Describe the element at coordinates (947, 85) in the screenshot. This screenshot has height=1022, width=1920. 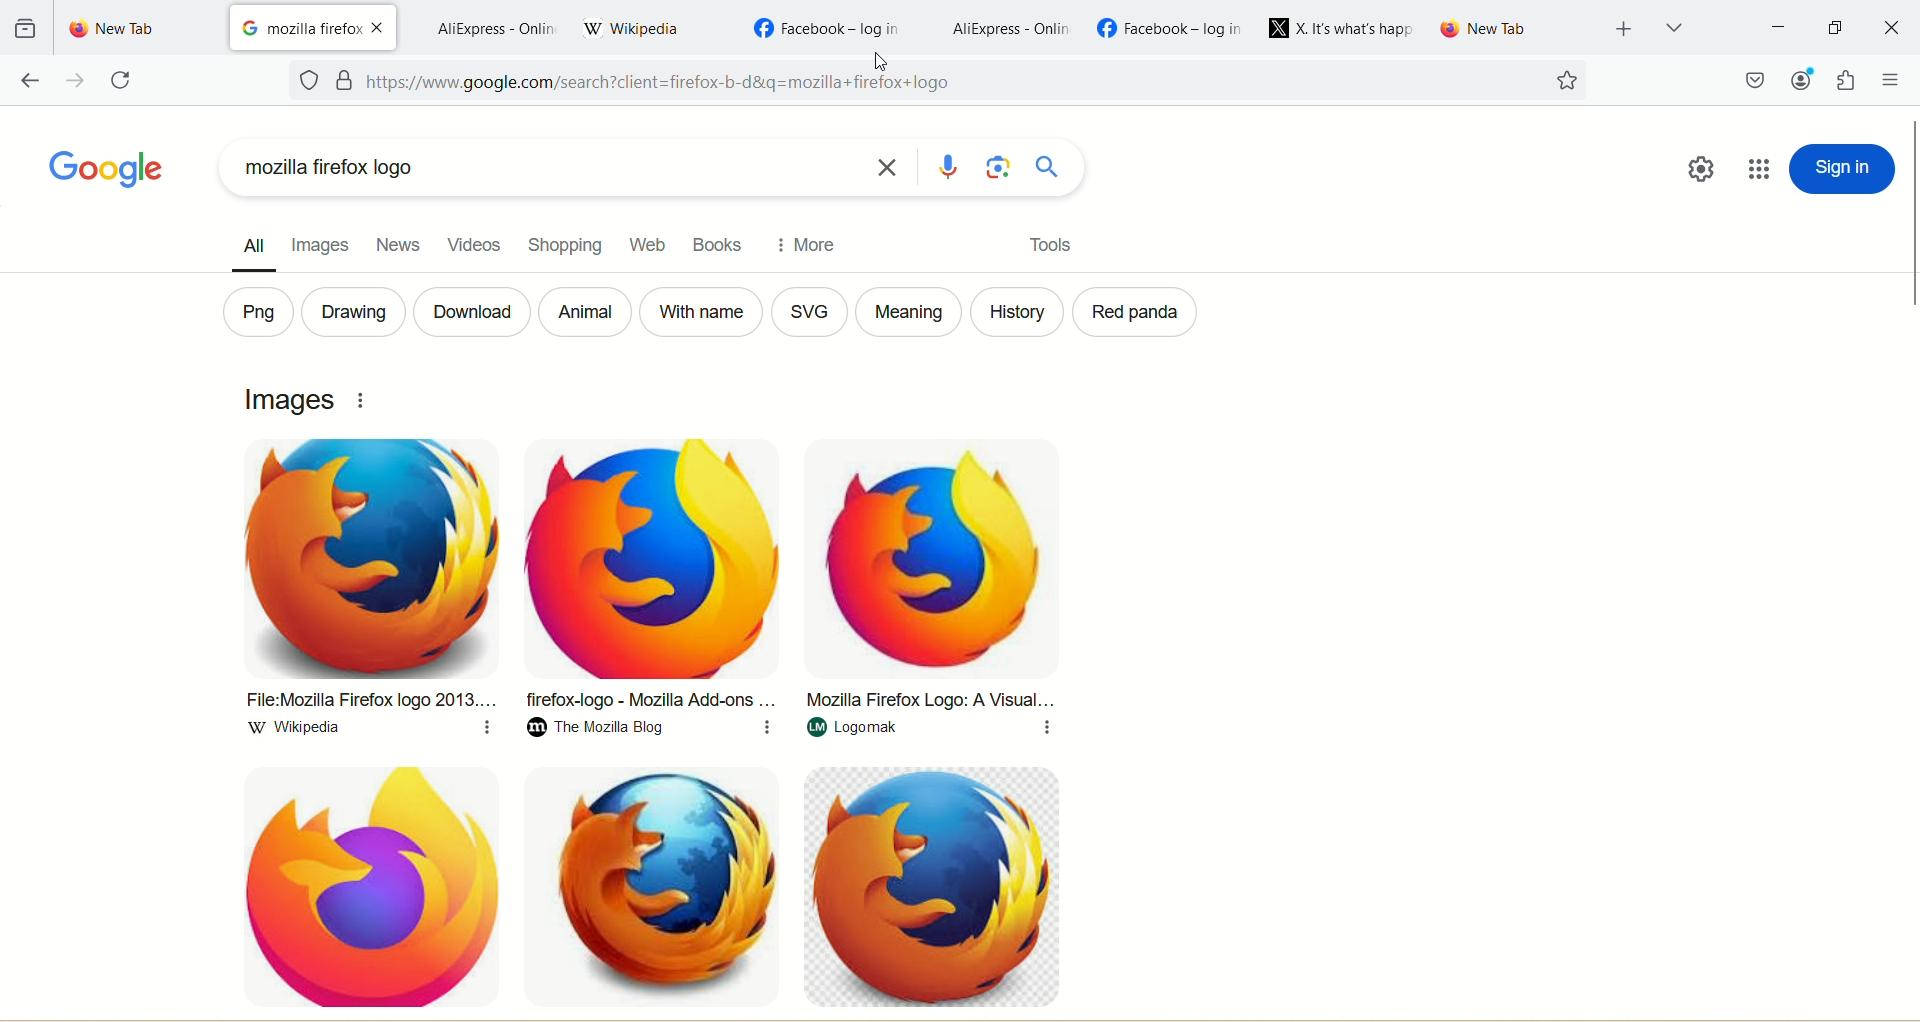
I see `https://www.google.com/search?client=firefox-b-d&q=mozilla+firefox+logo` at that location.